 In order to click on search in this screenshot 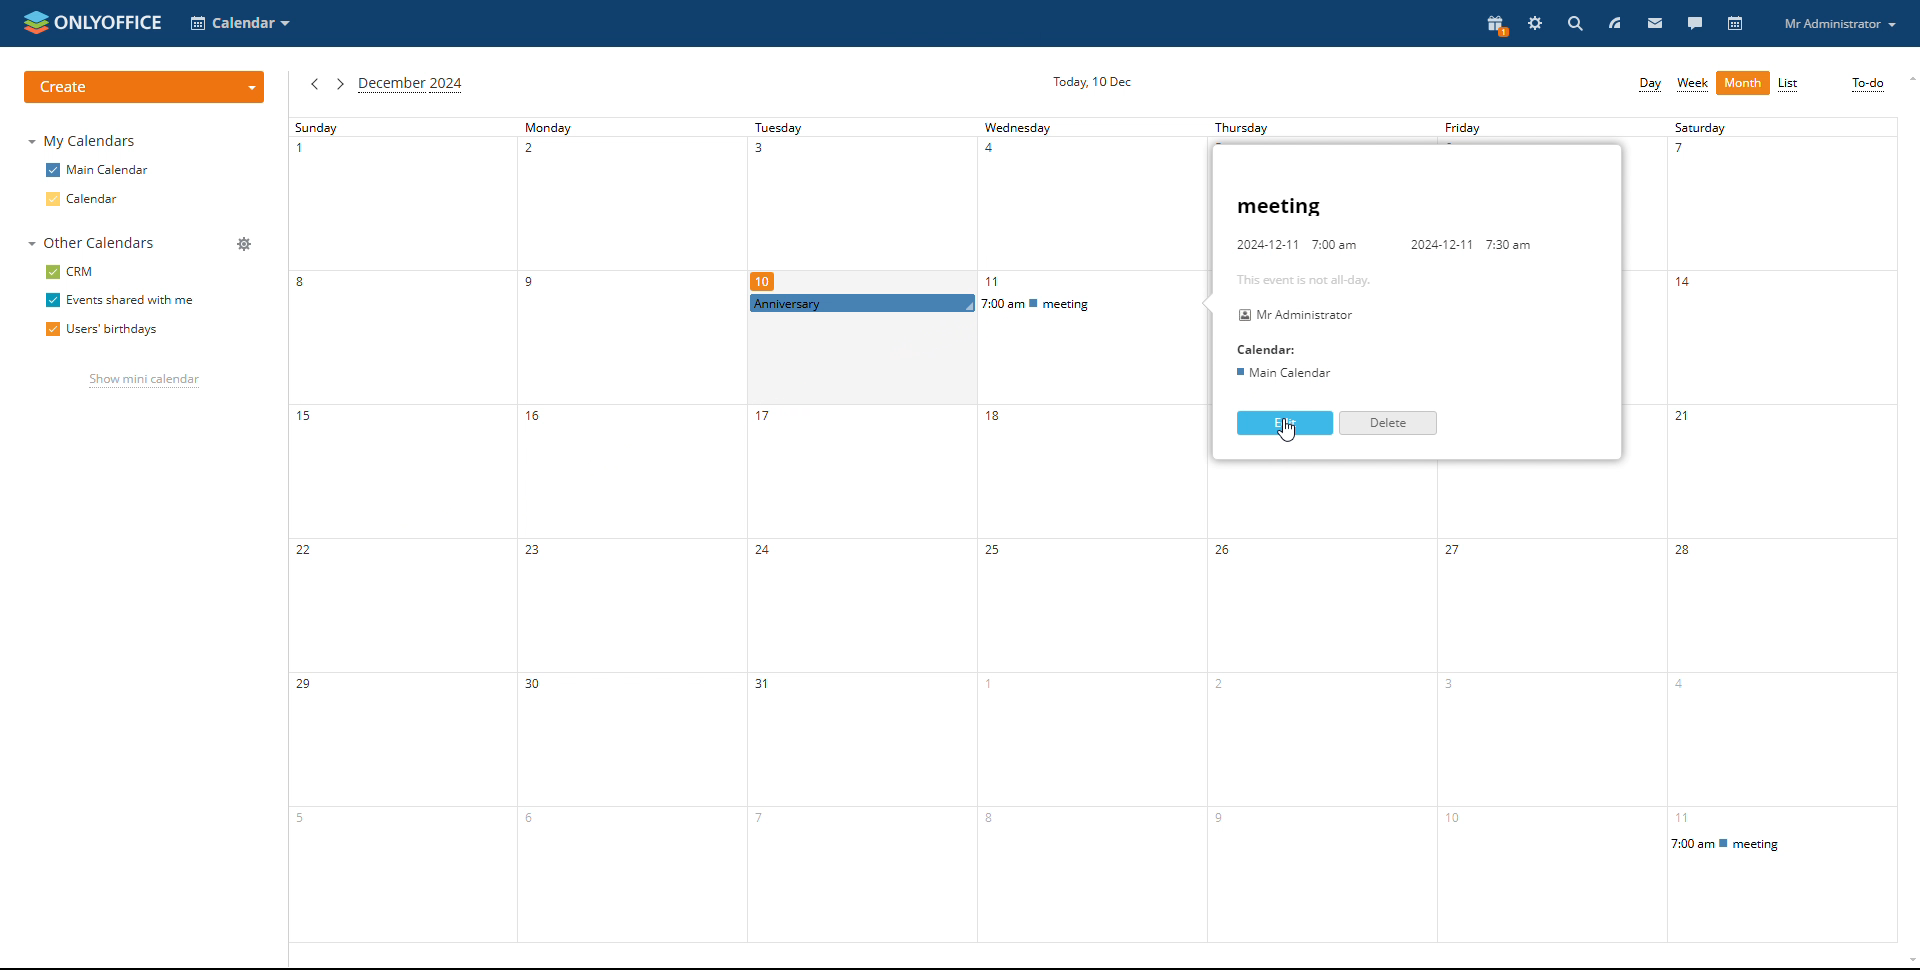, I will do `click(1574, 24)`.